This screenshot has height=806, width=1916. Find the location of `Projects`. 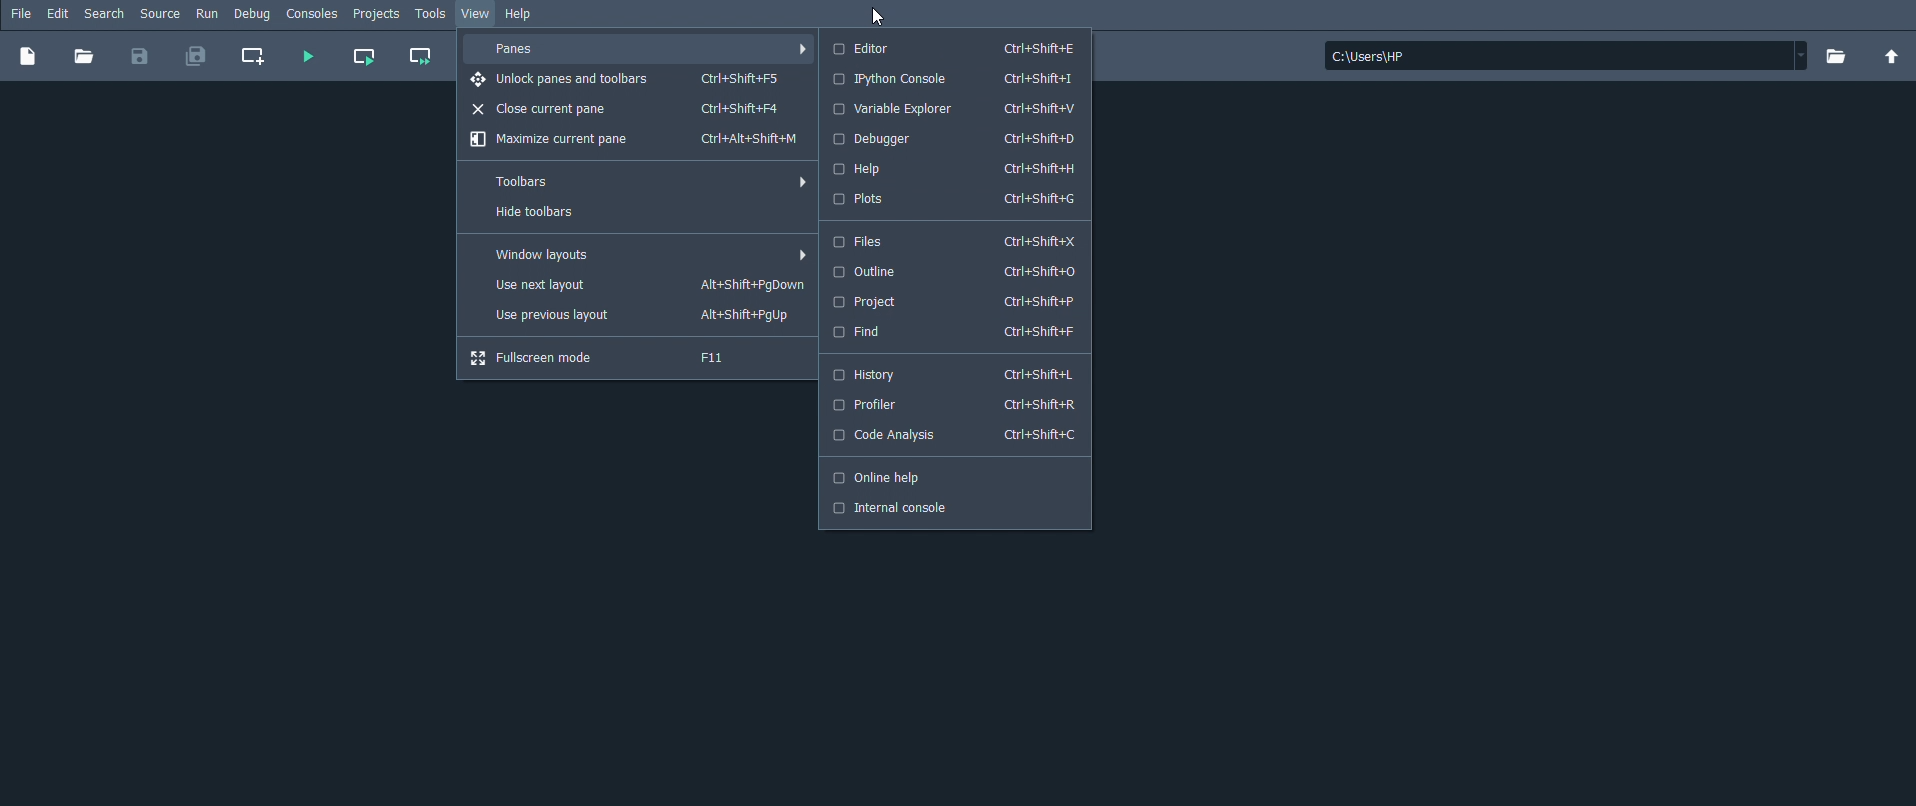

Projects is located at coordinates (377, 14).